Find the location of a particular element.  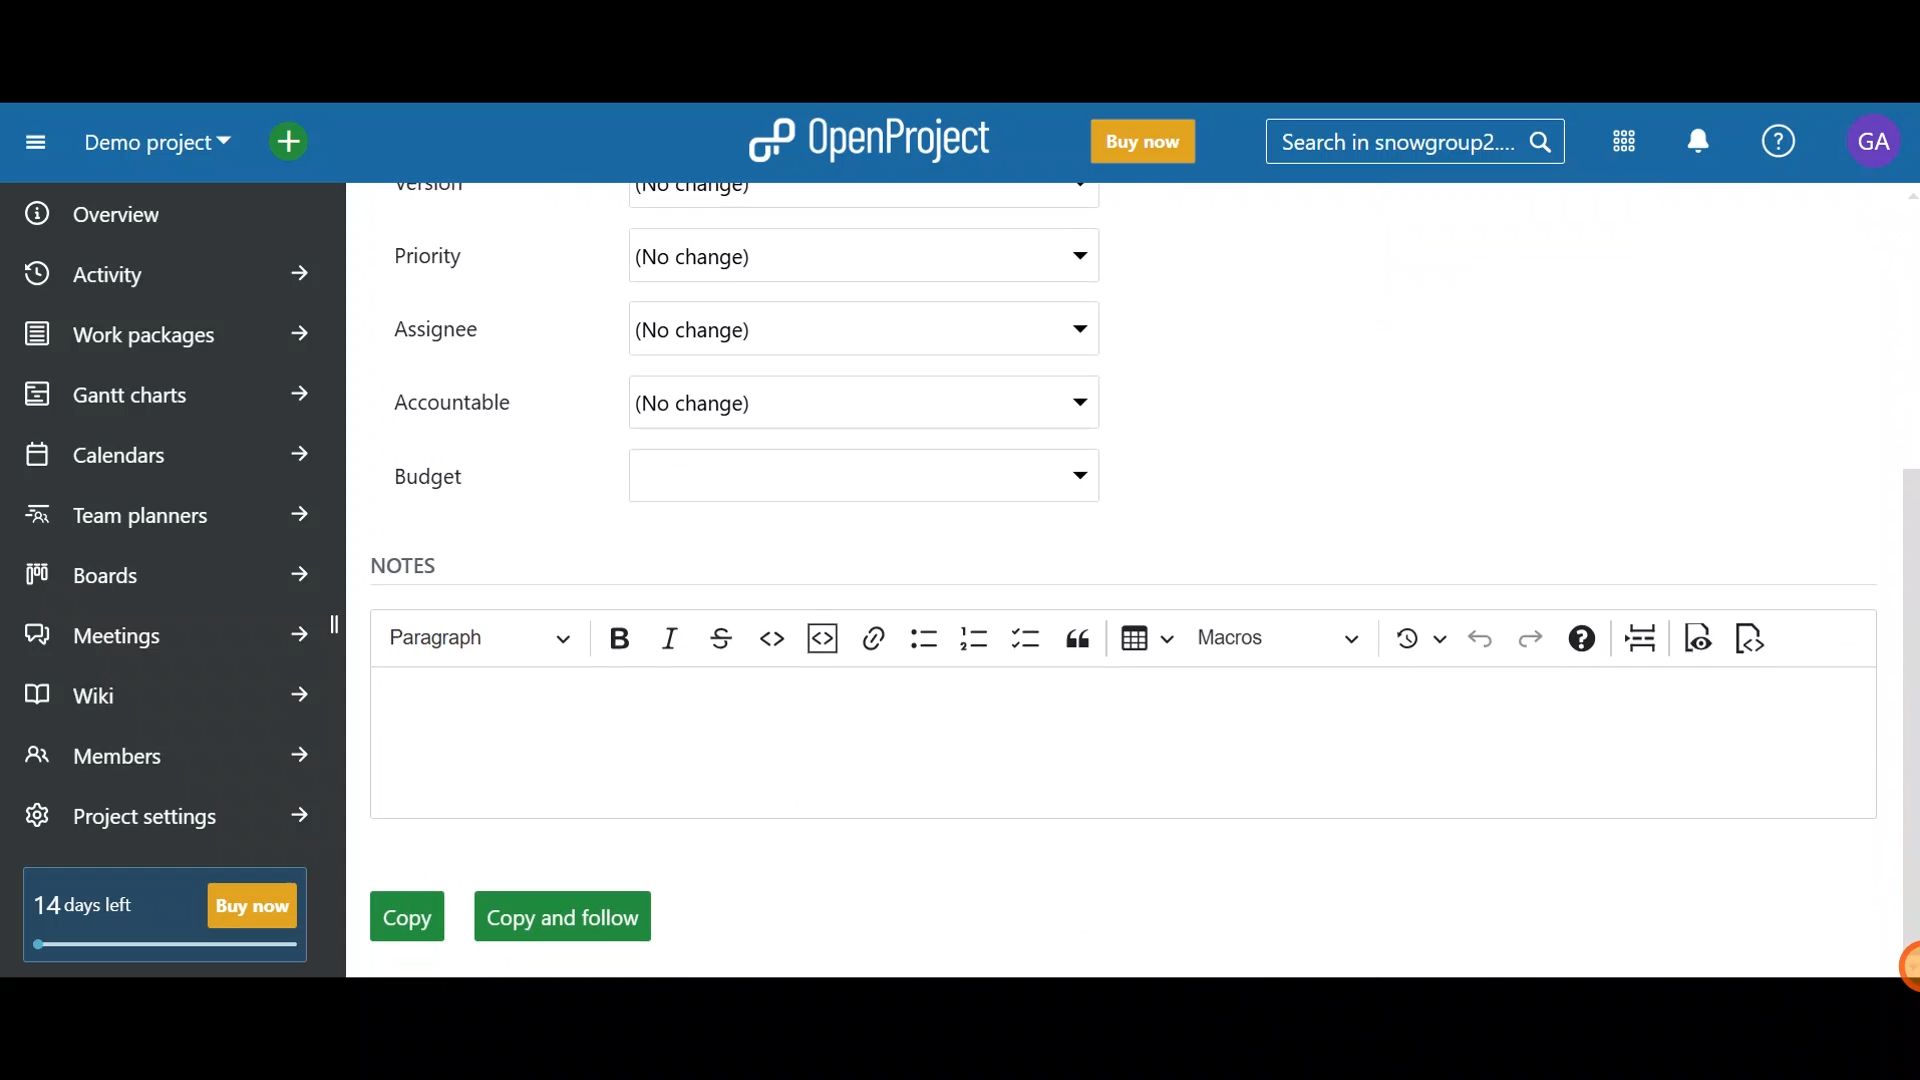

Account name is located at coordinates (1874, 142).